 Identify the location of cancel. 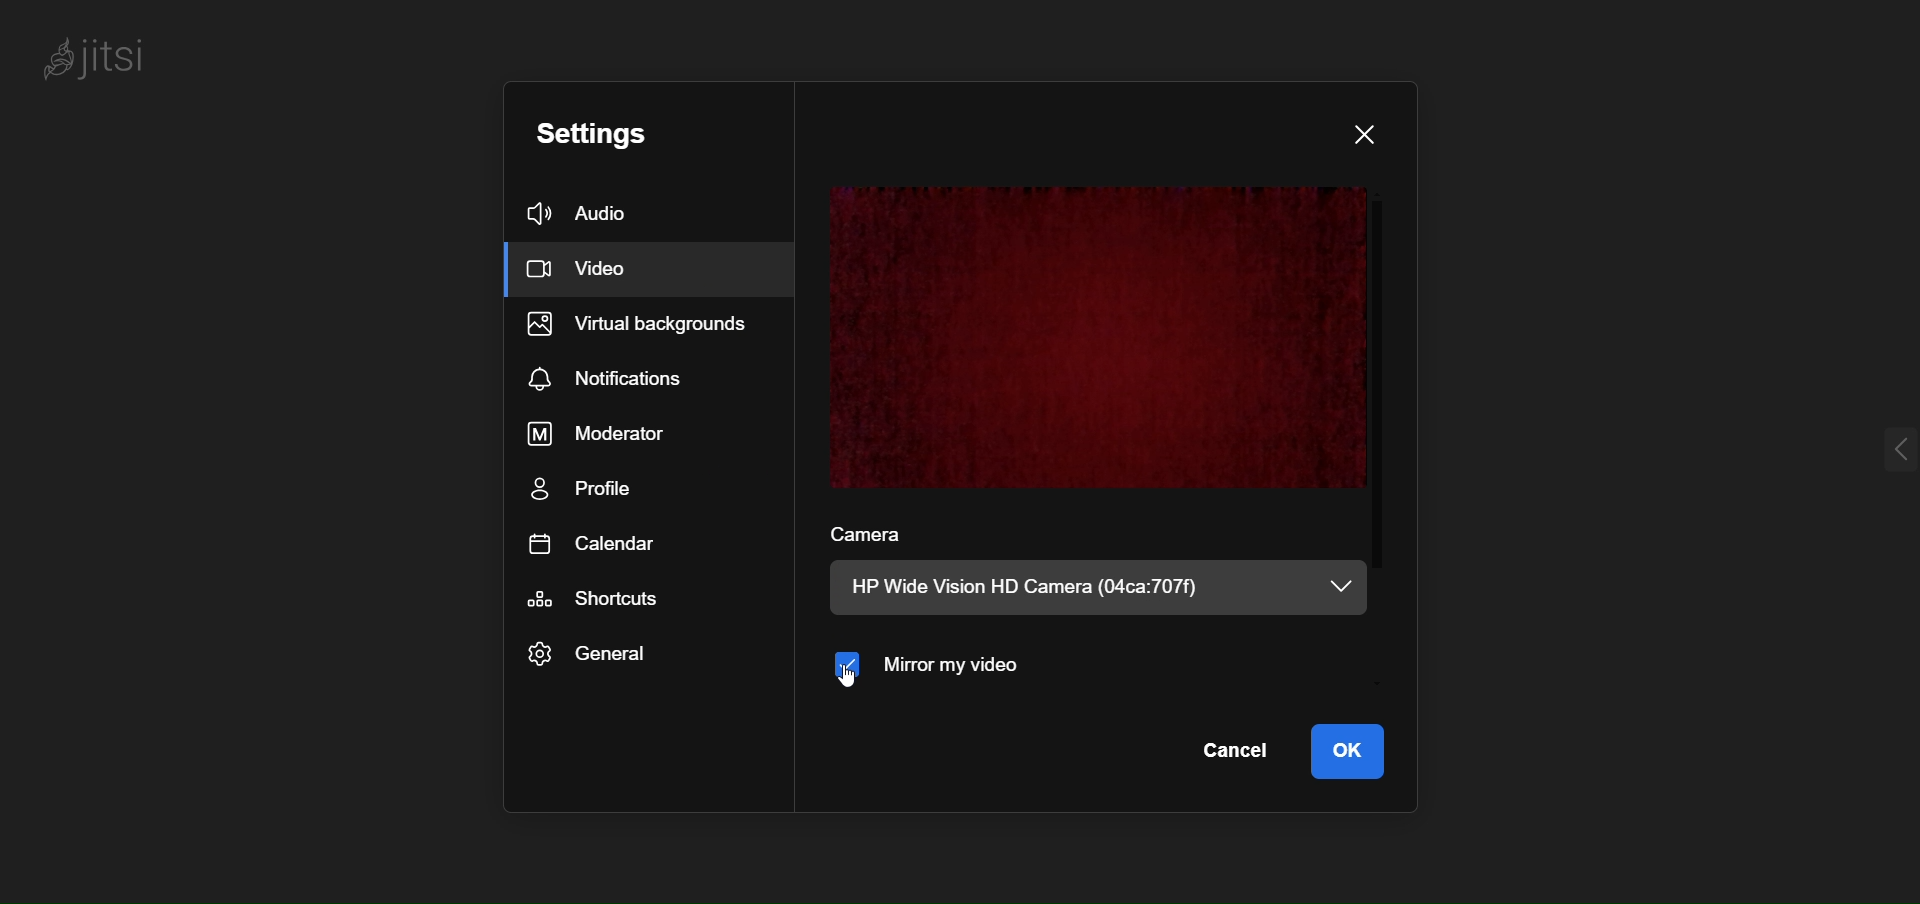
(1229, 752).